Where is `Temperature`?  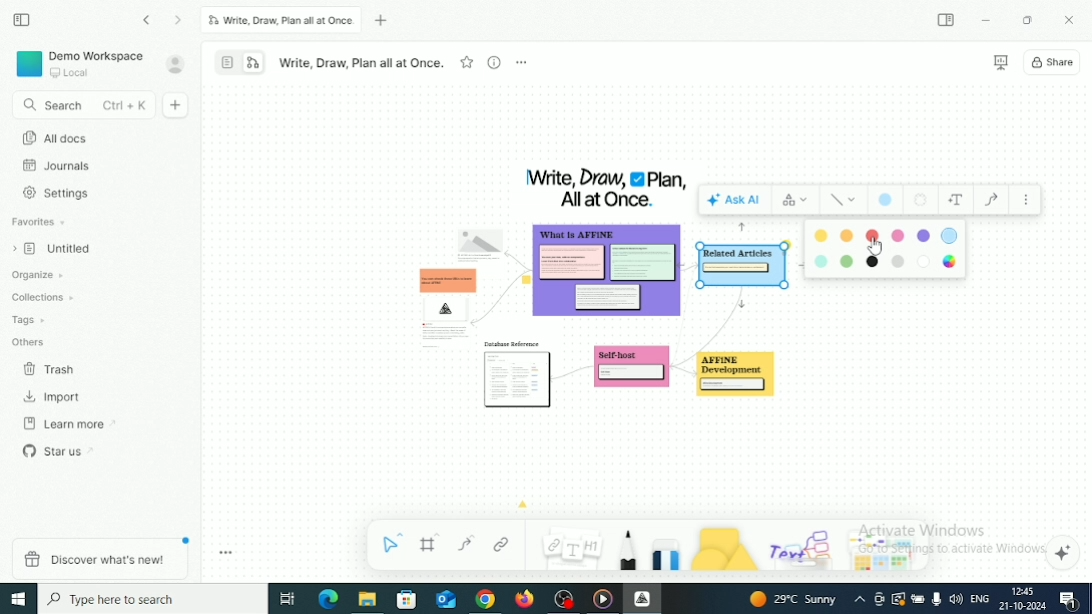 Temperature is located at coordinates (795, 599).